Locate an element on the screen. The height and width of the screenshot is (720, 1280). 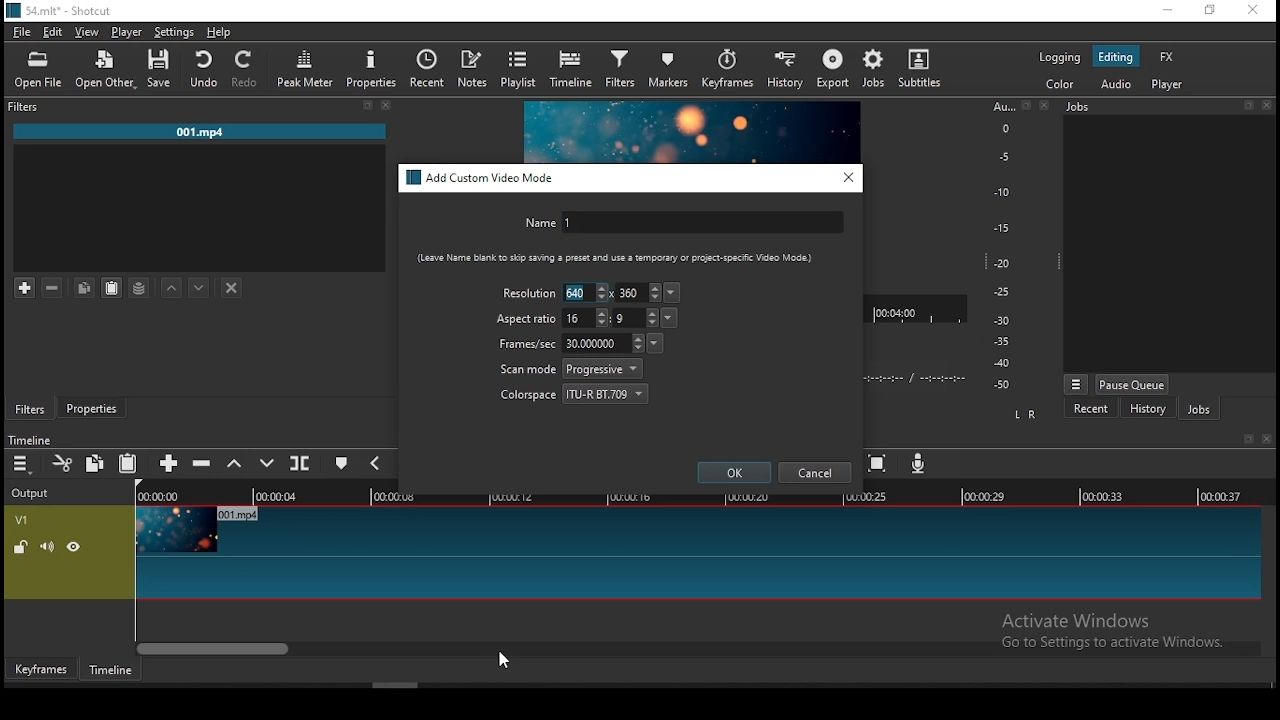
overwrite is located at coordinates (269, 463).